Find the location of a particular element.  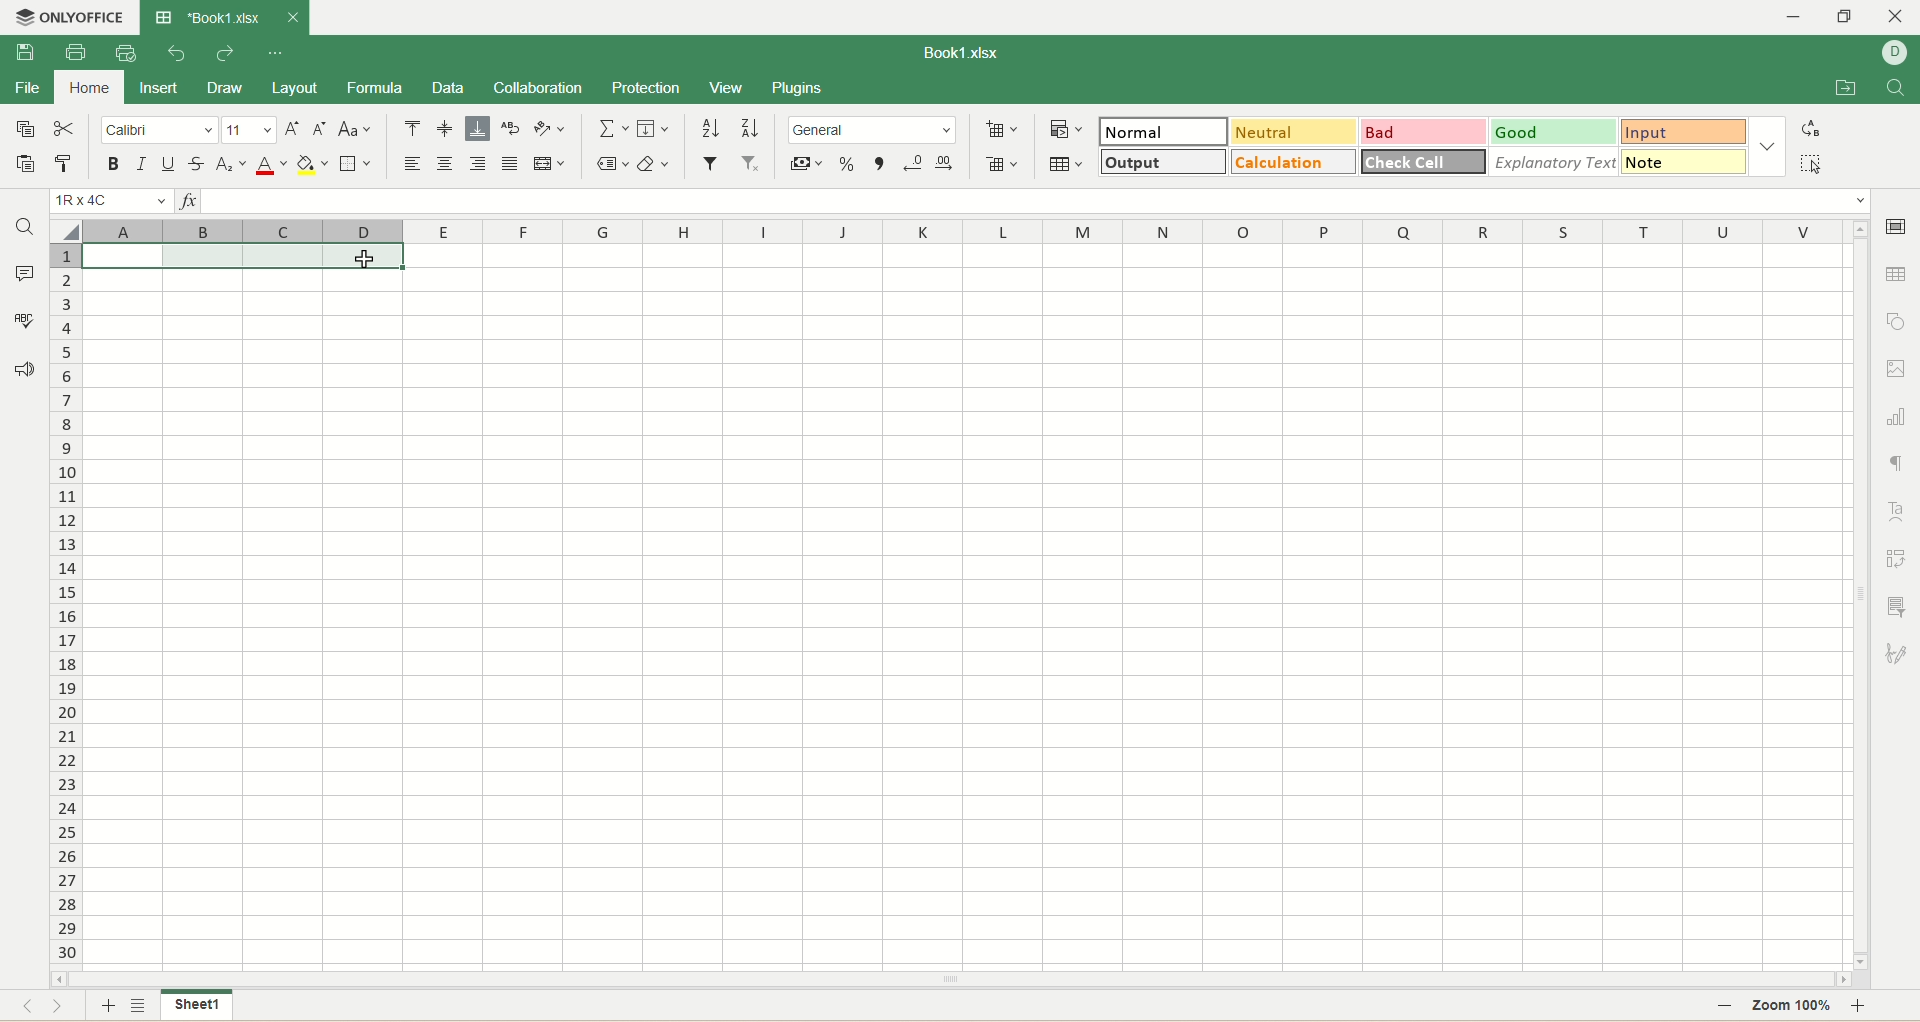

layout is located at coordinates (295, 86).